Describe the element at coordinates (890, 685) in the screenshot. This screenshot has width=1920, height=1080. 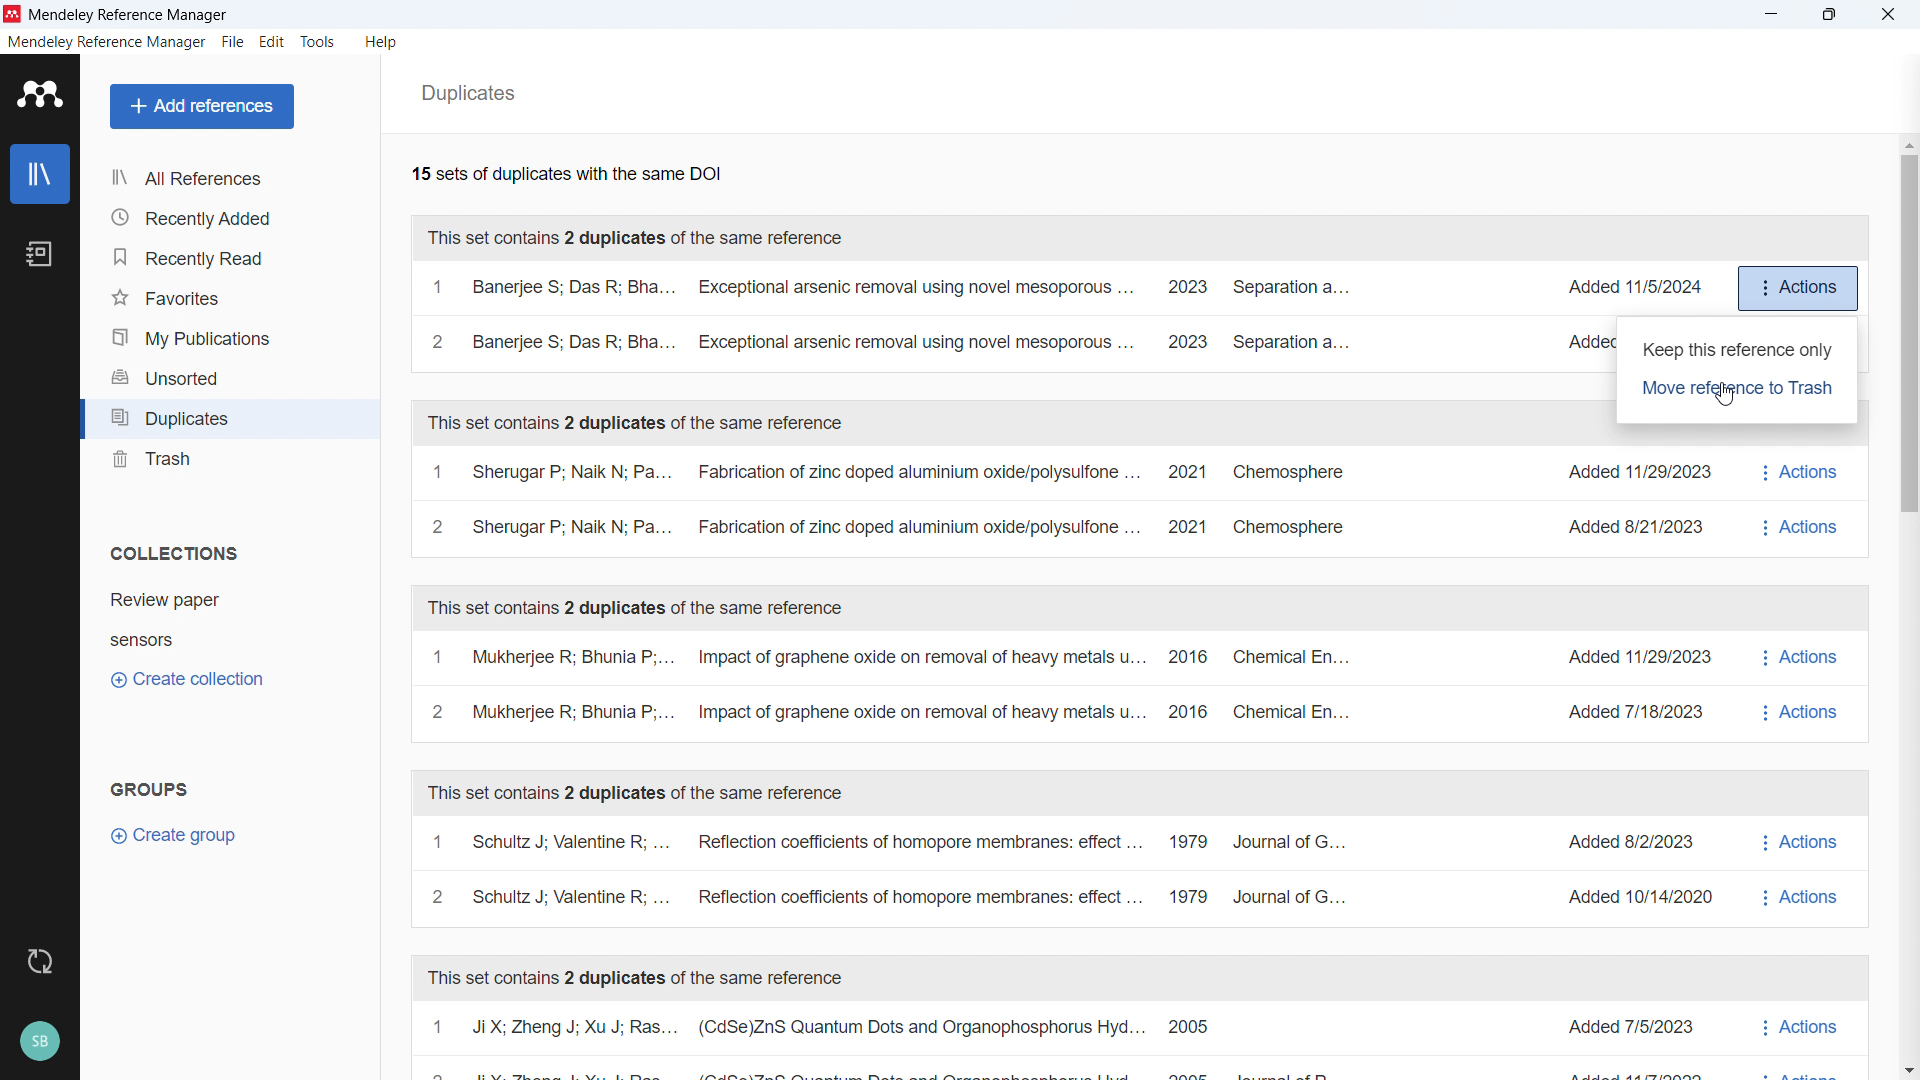
I see `Set of duplicates ` at that location.